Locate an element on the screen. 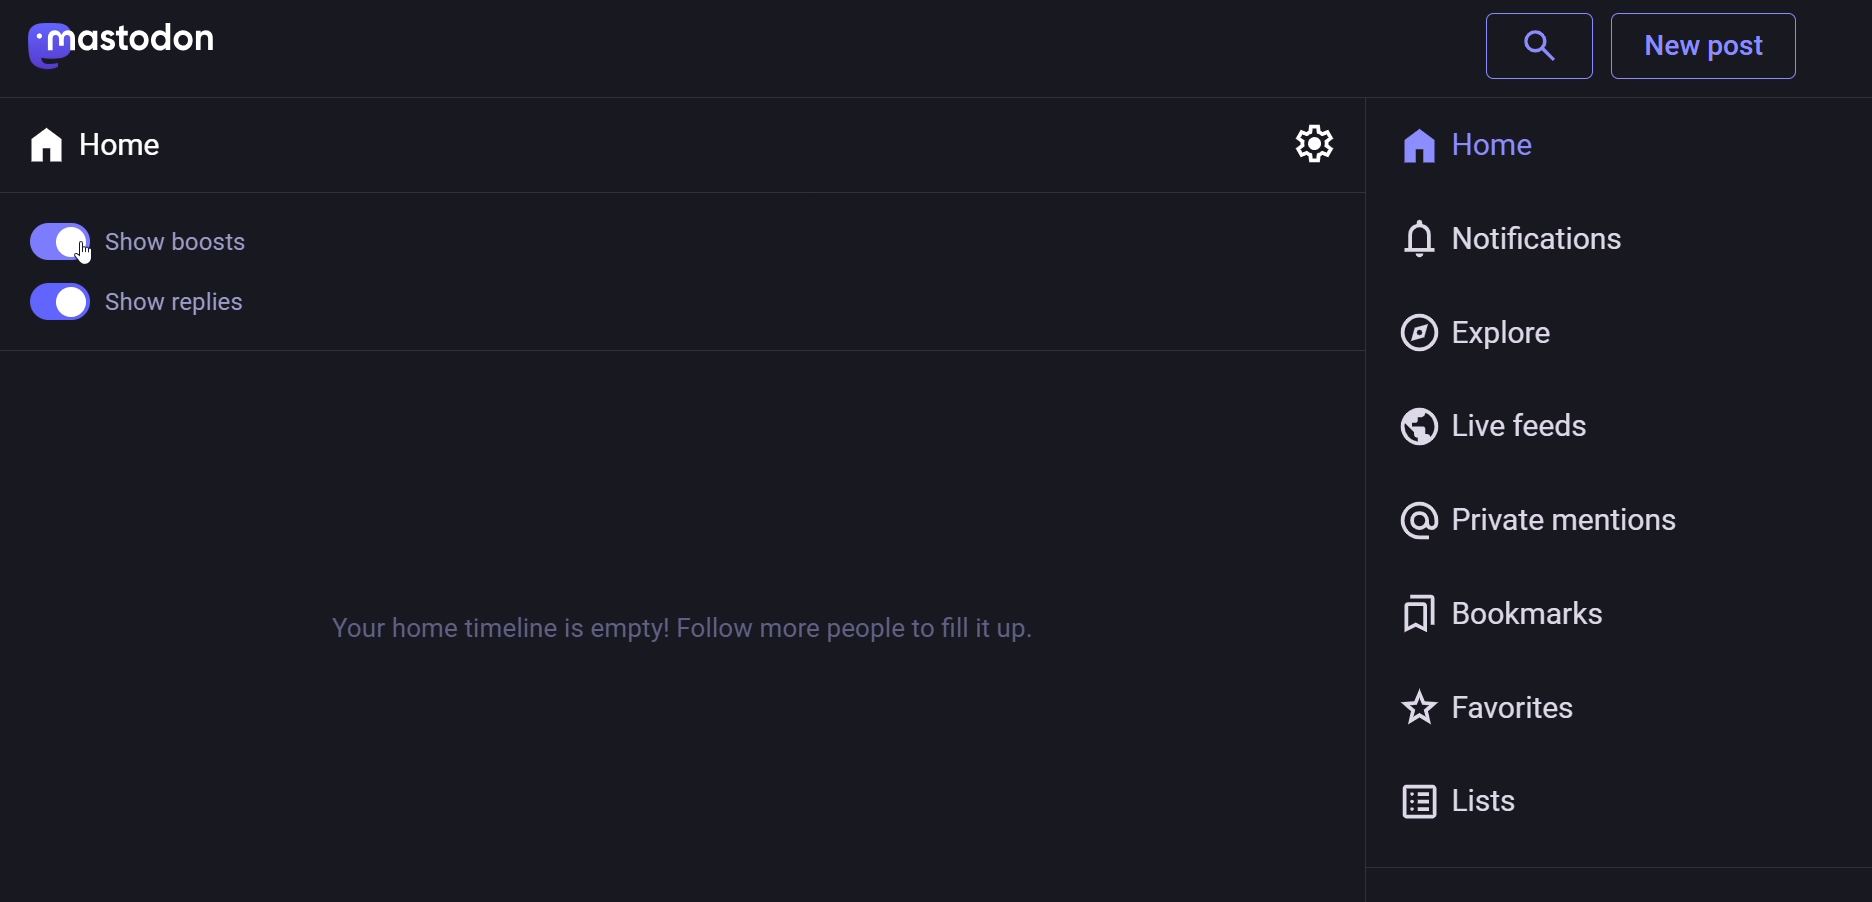 The width and height of the screenshot is (1872, 902). Explore is located at coordinates (1481, 337).